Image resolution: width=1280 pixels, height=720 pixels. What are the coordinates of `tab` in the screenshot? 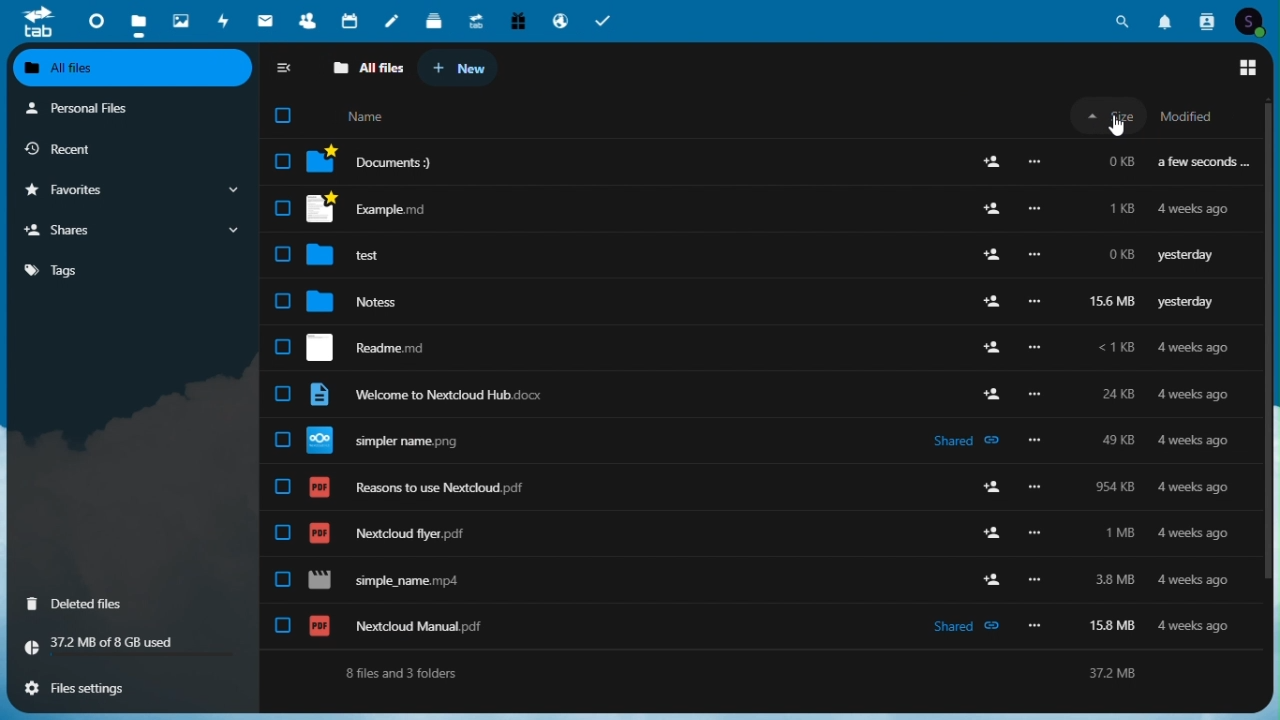 It's located at (34, 22).